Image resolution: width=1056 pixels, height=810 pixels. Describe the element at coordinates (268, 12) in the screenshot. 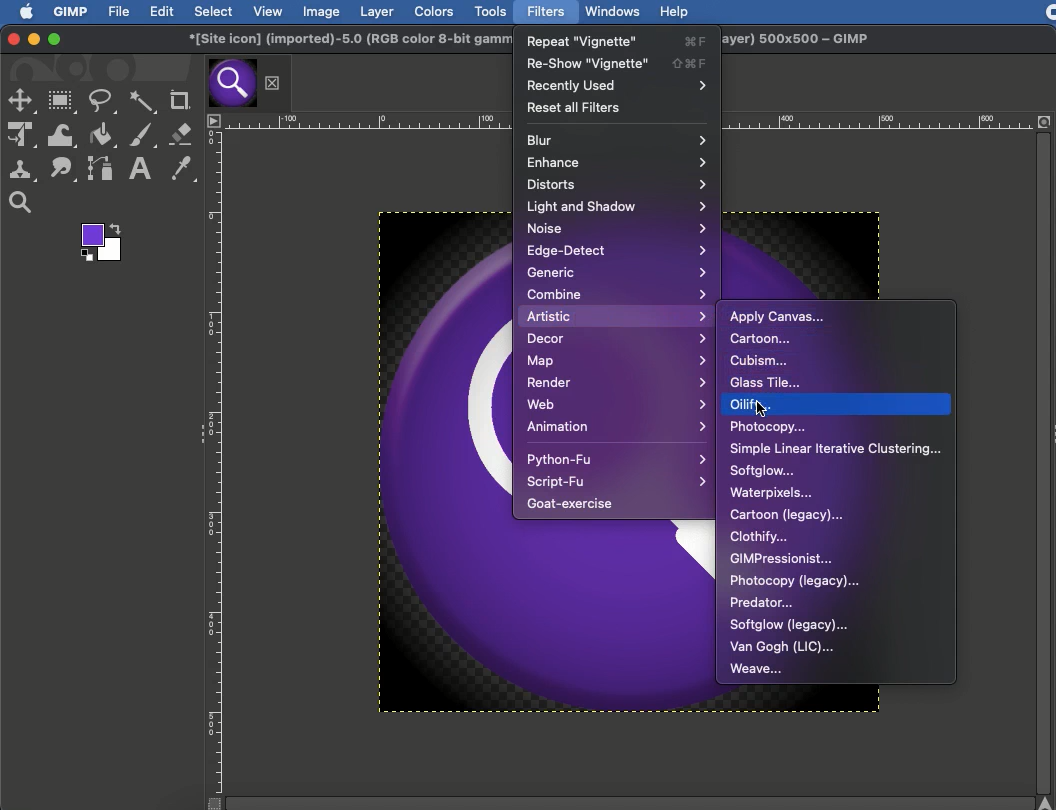

I see `View` at that location.